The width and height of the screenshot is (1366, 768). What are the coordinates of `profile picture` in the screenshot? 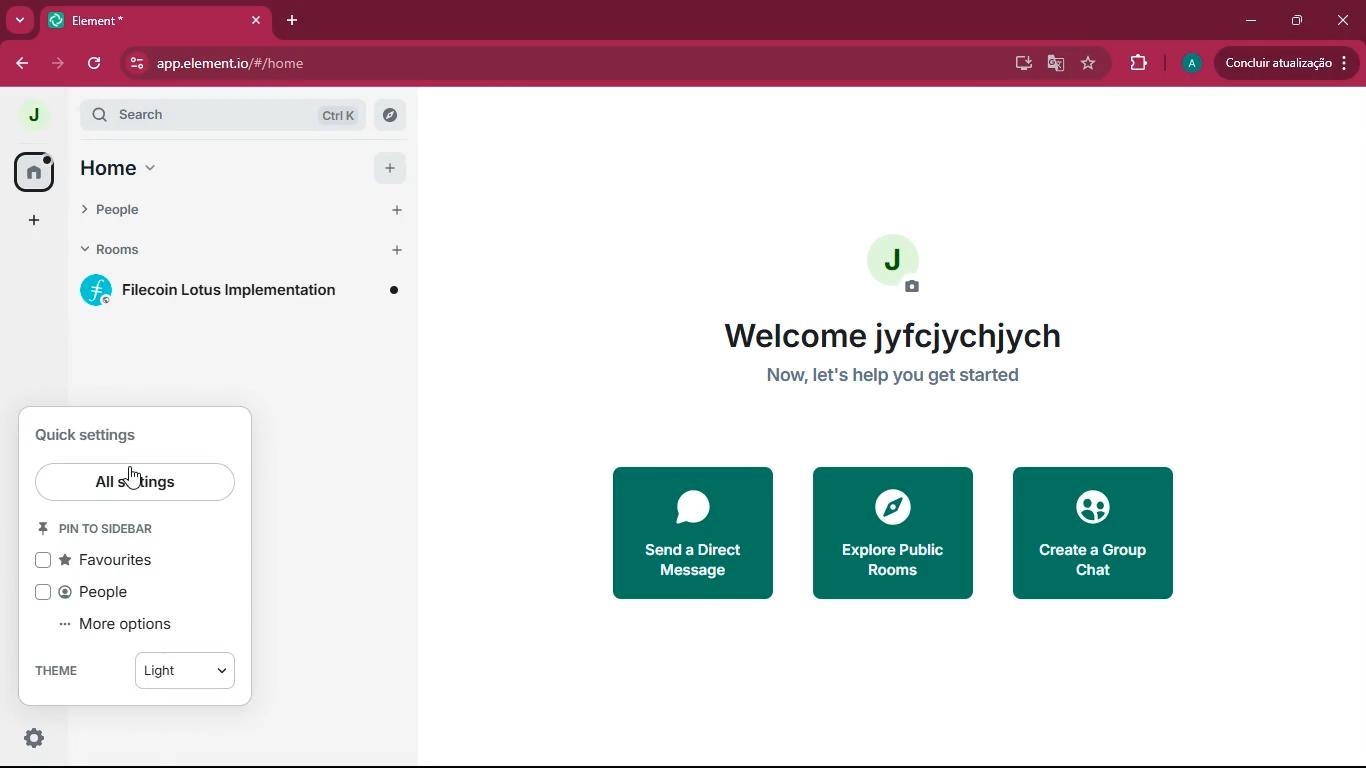 It's located at (28, 114).